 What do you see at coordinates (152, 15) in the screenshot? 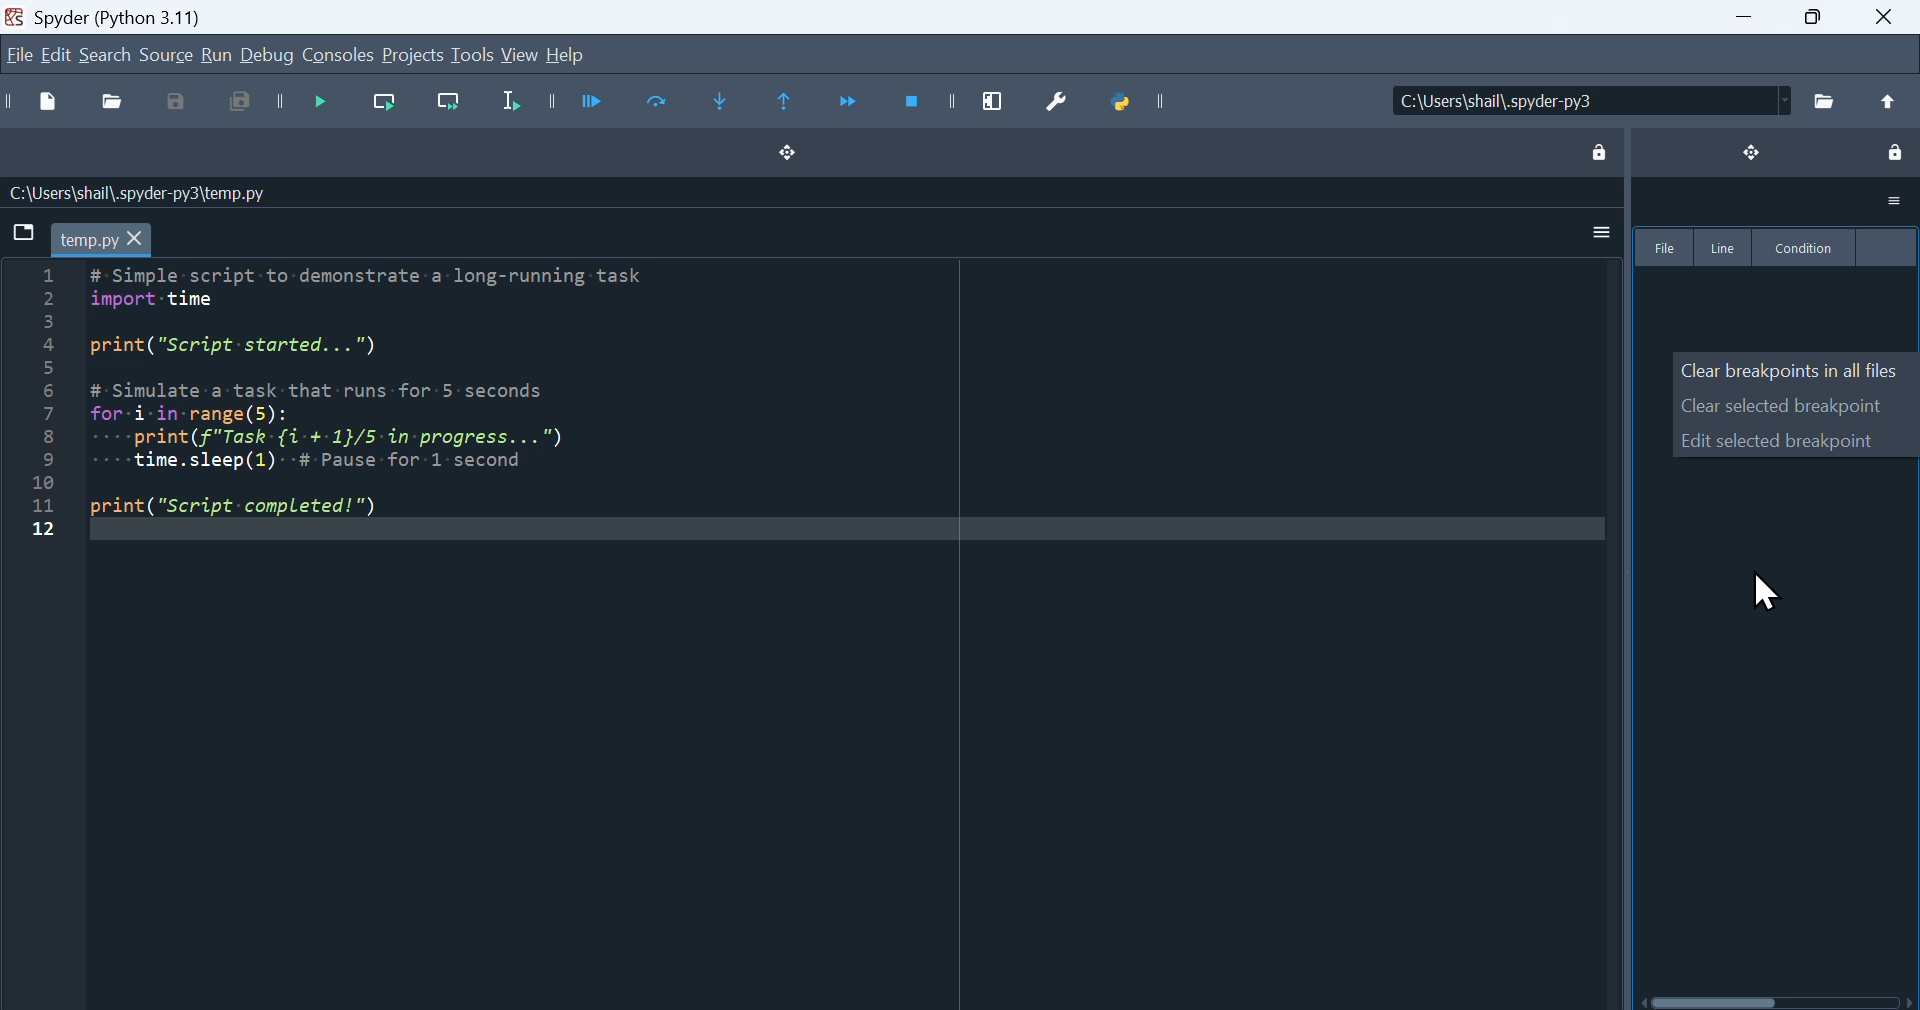
I see `Spyder (Python 3.11)` at bounding box center [152, 15].